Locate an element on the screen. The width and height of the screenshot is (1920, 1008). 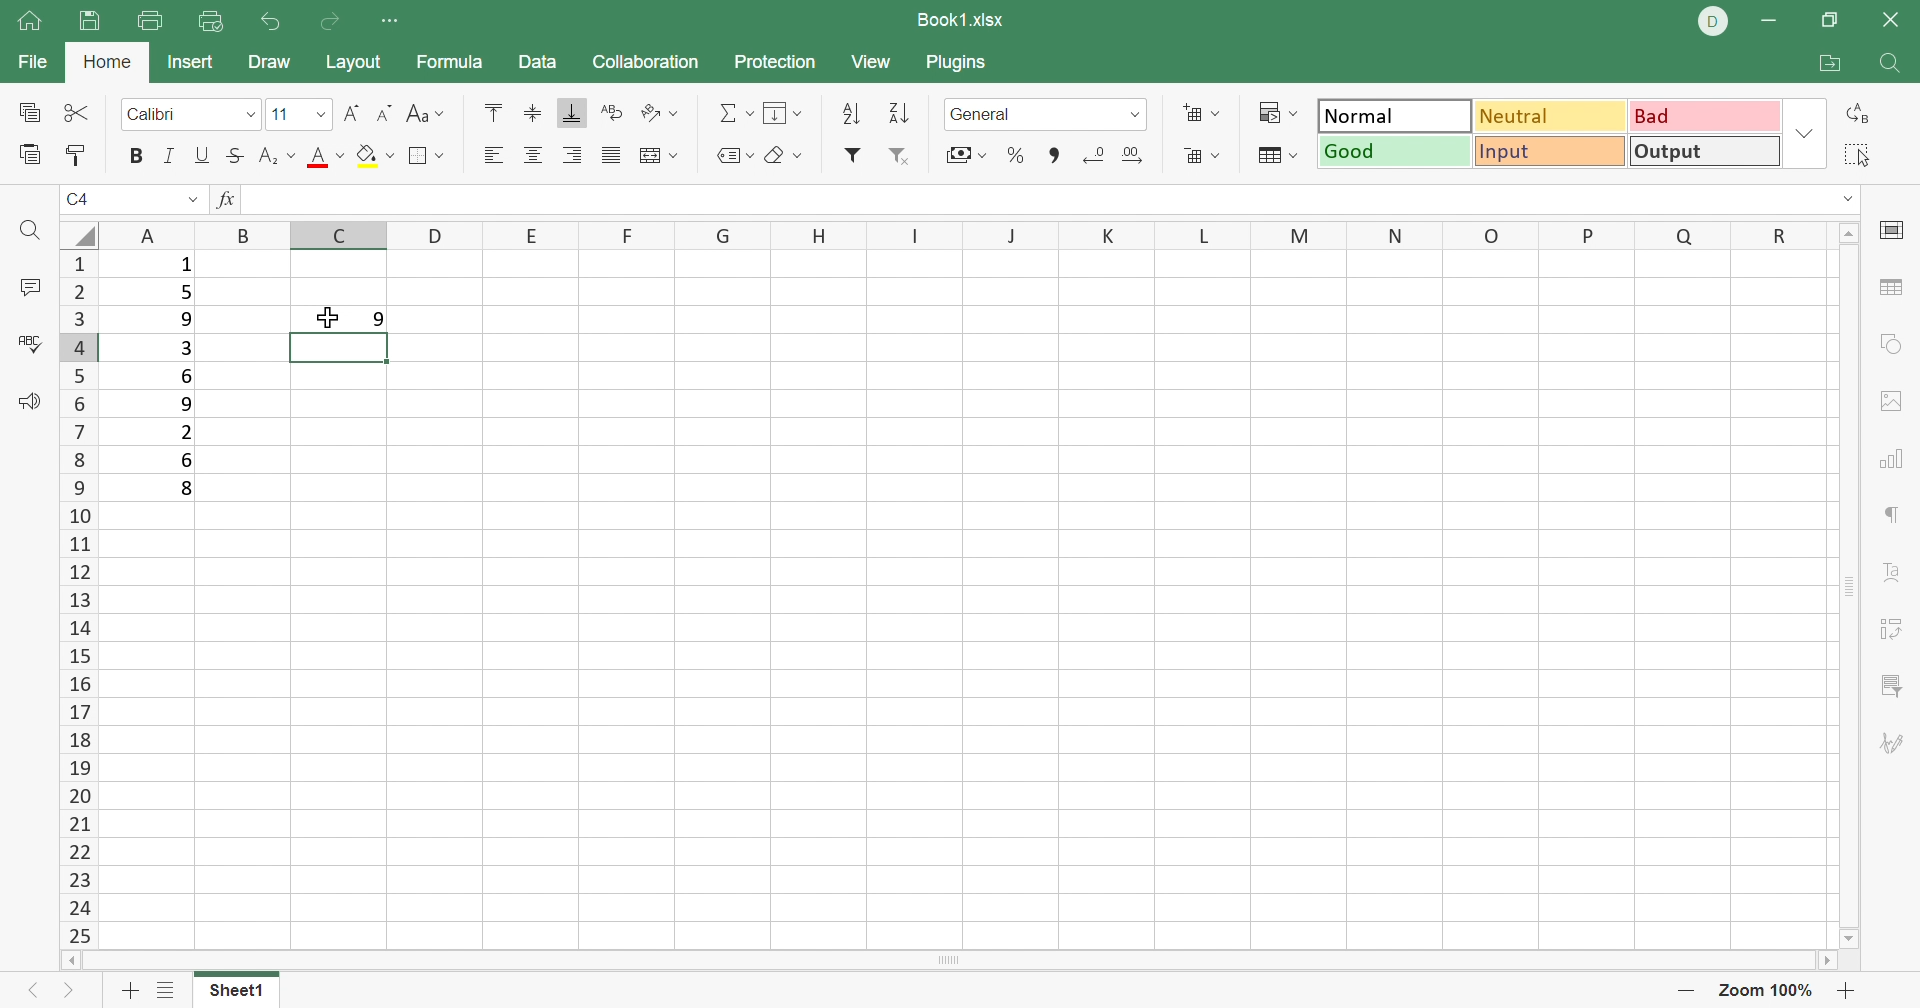
6 is located at coordinates (188, 377).